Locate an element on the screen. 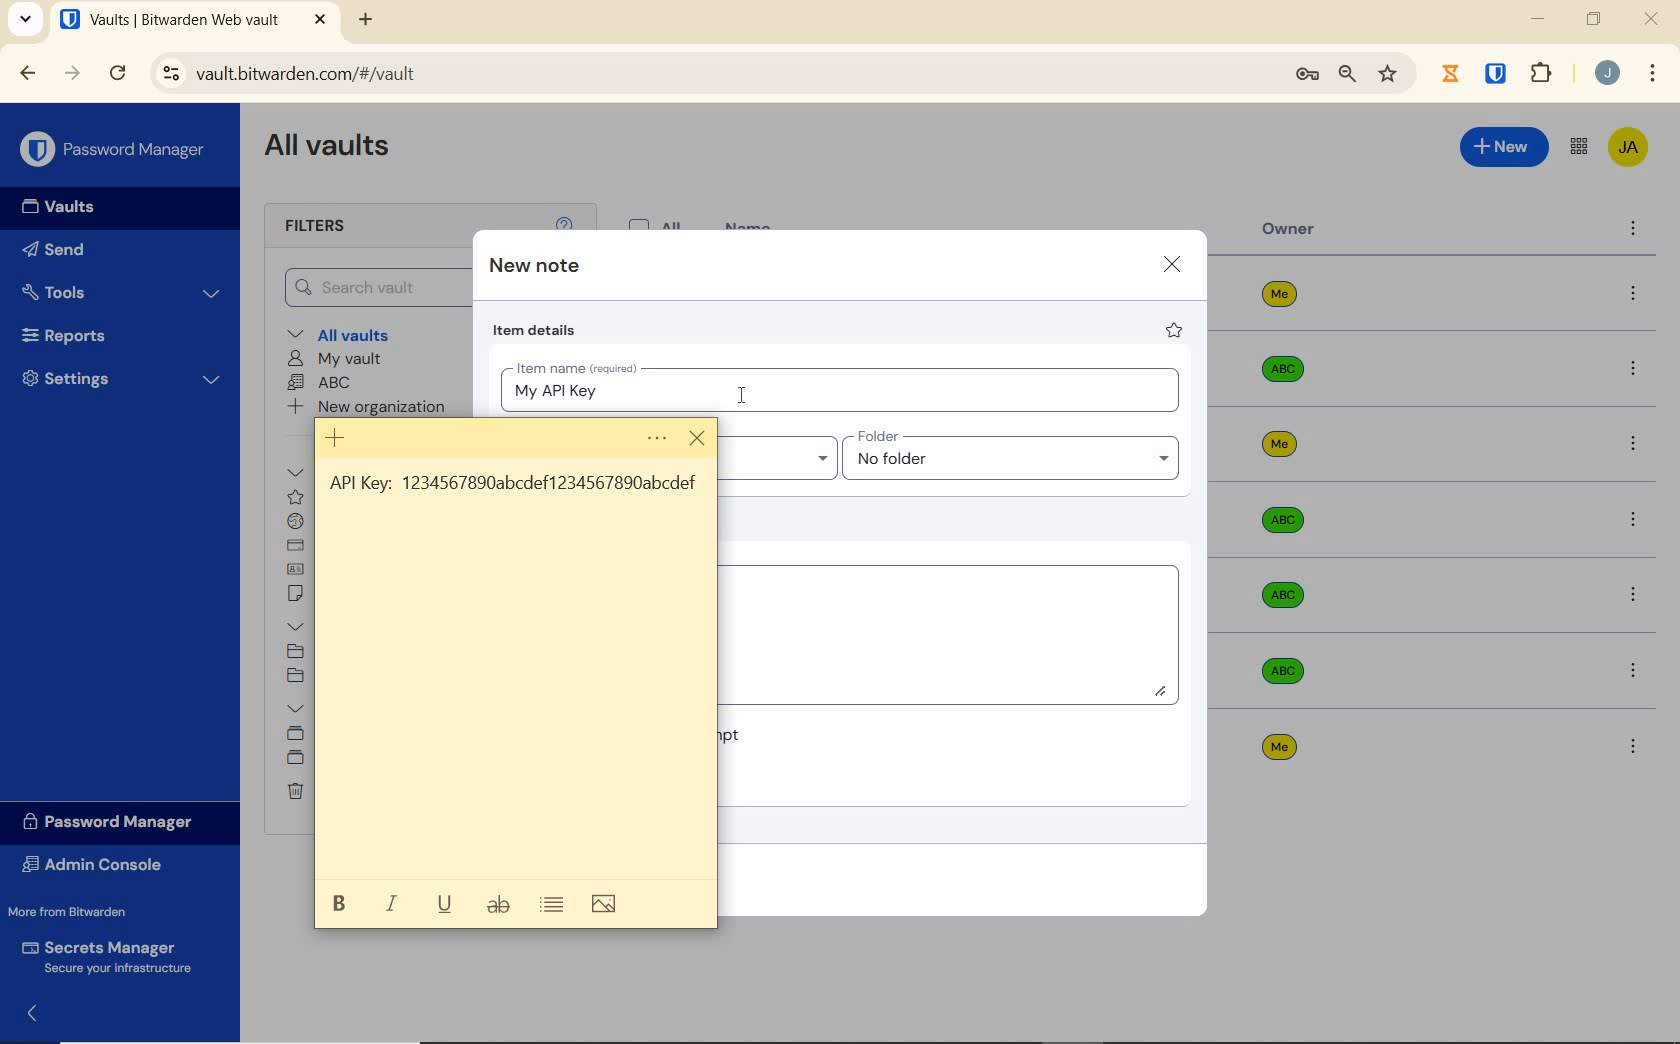 This screenshot has height=1044, width=1680. Reports is located at coordinates (114, 337).